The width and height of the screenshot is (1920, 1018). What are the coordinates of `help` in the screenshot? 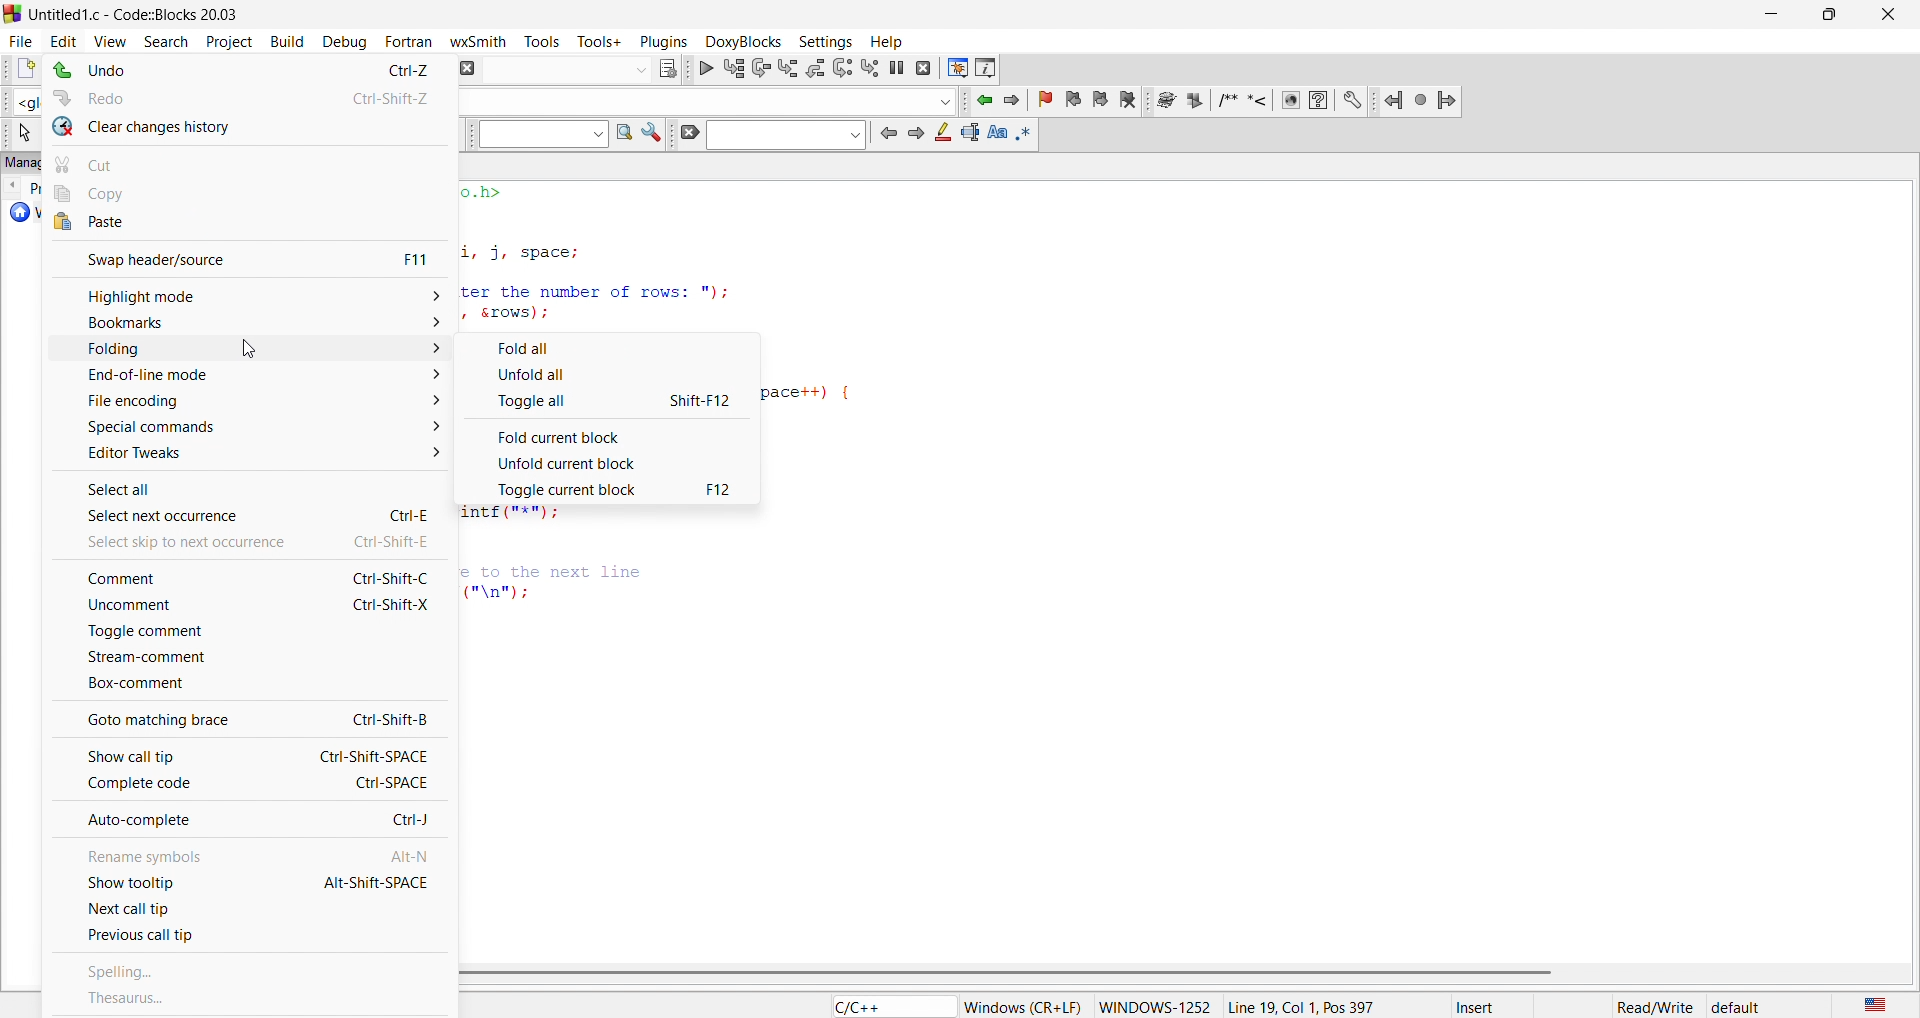 It's located at (1318, 100).